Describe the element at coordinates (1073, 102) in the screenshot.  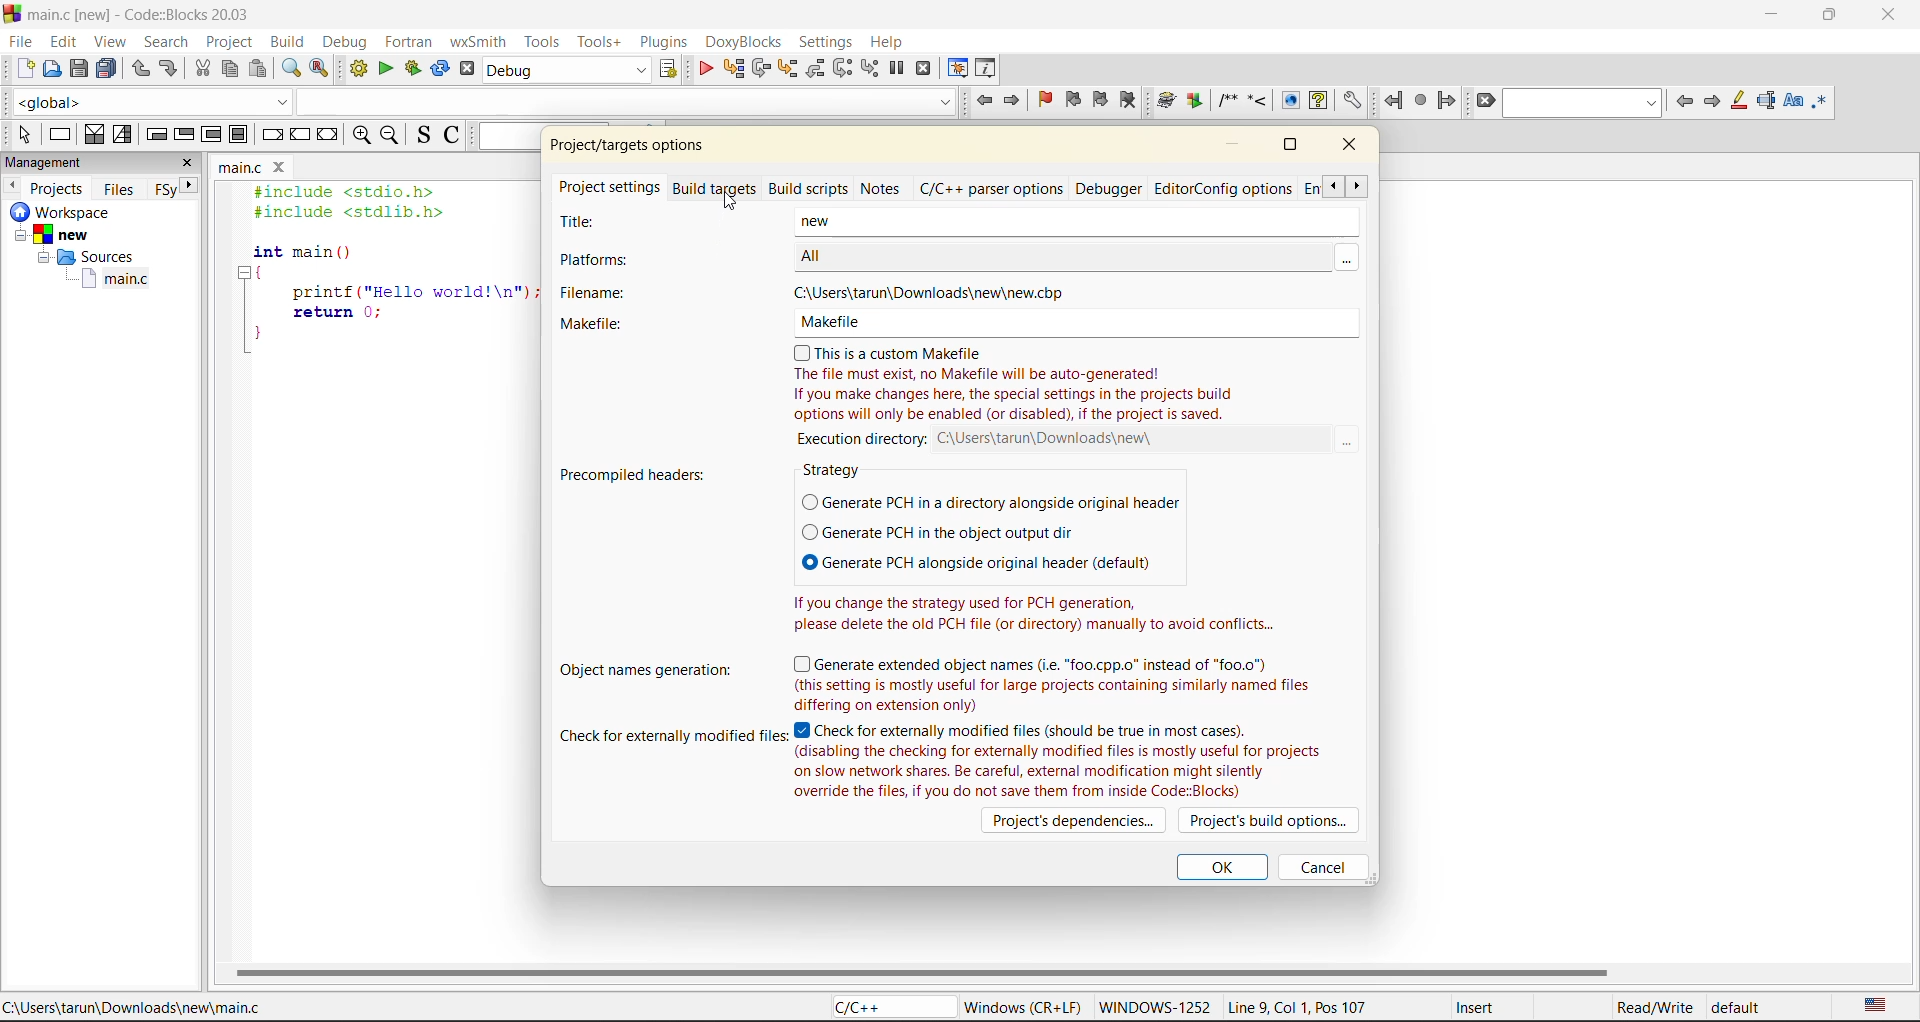
I see `prev bookmark` at that location.